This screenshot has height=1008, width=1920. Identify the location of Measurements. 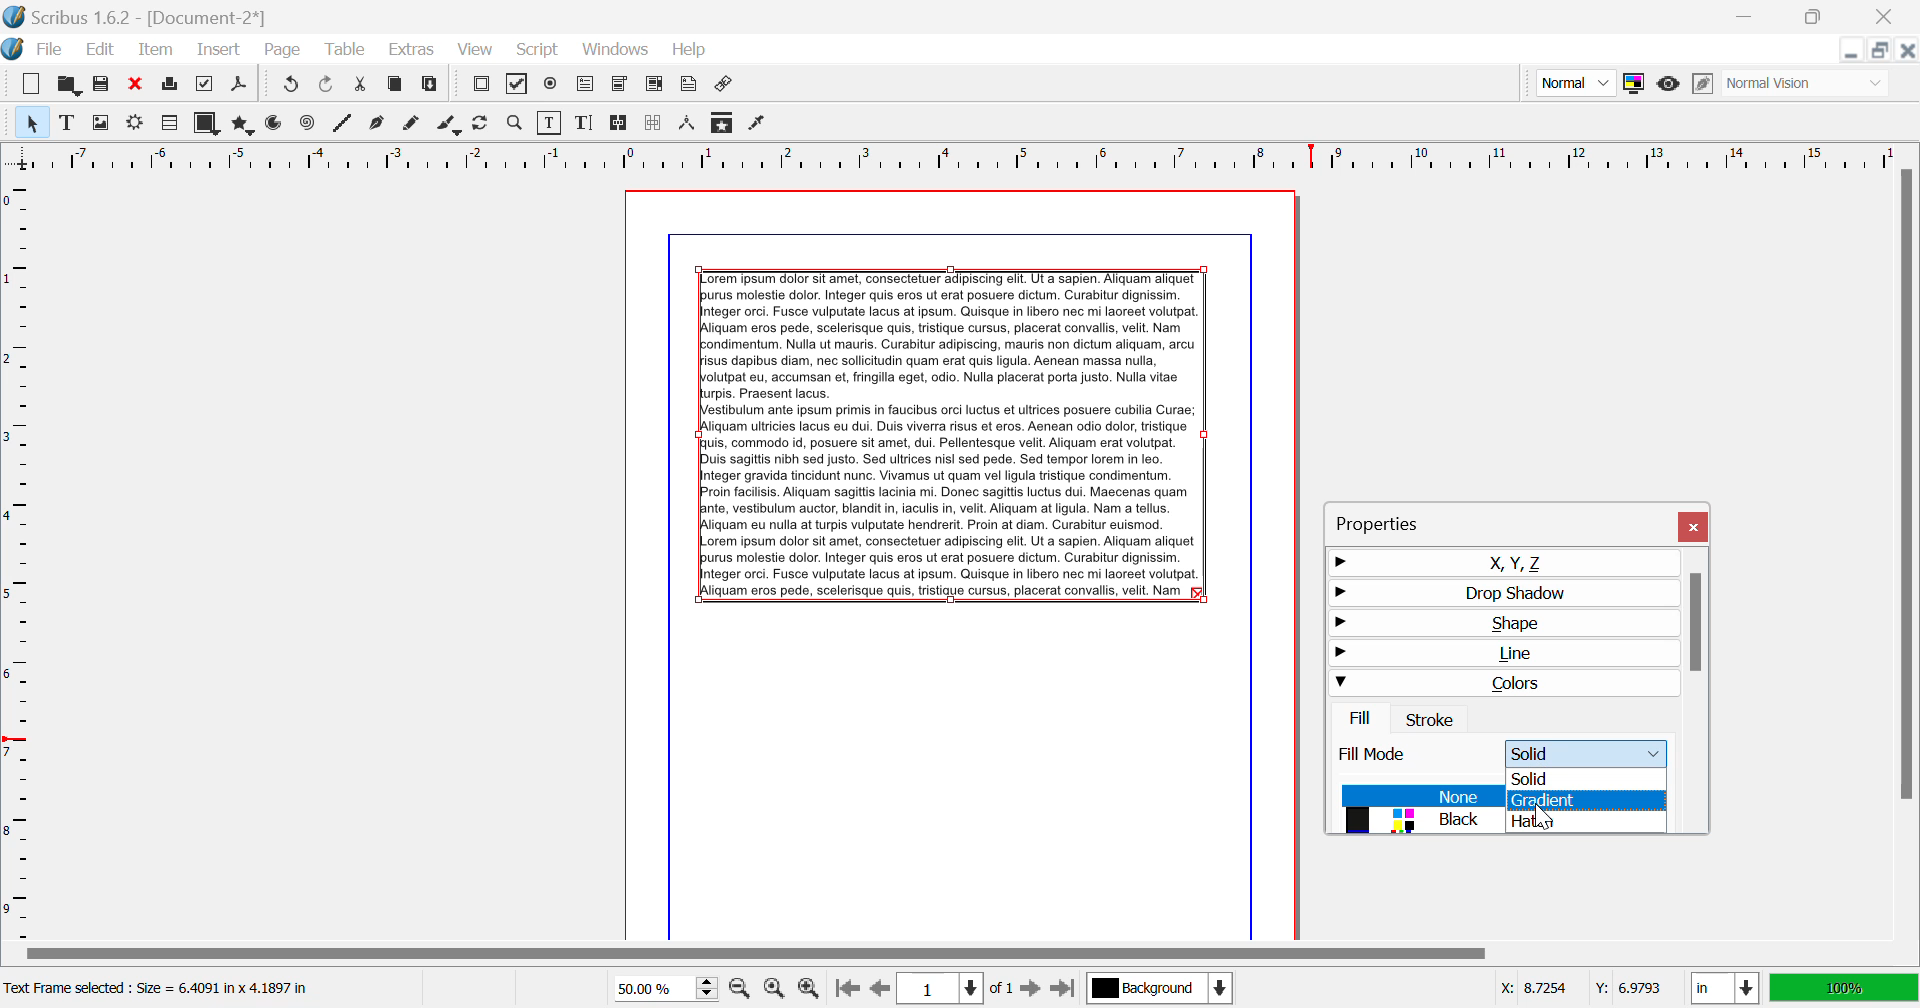
(689, 125).